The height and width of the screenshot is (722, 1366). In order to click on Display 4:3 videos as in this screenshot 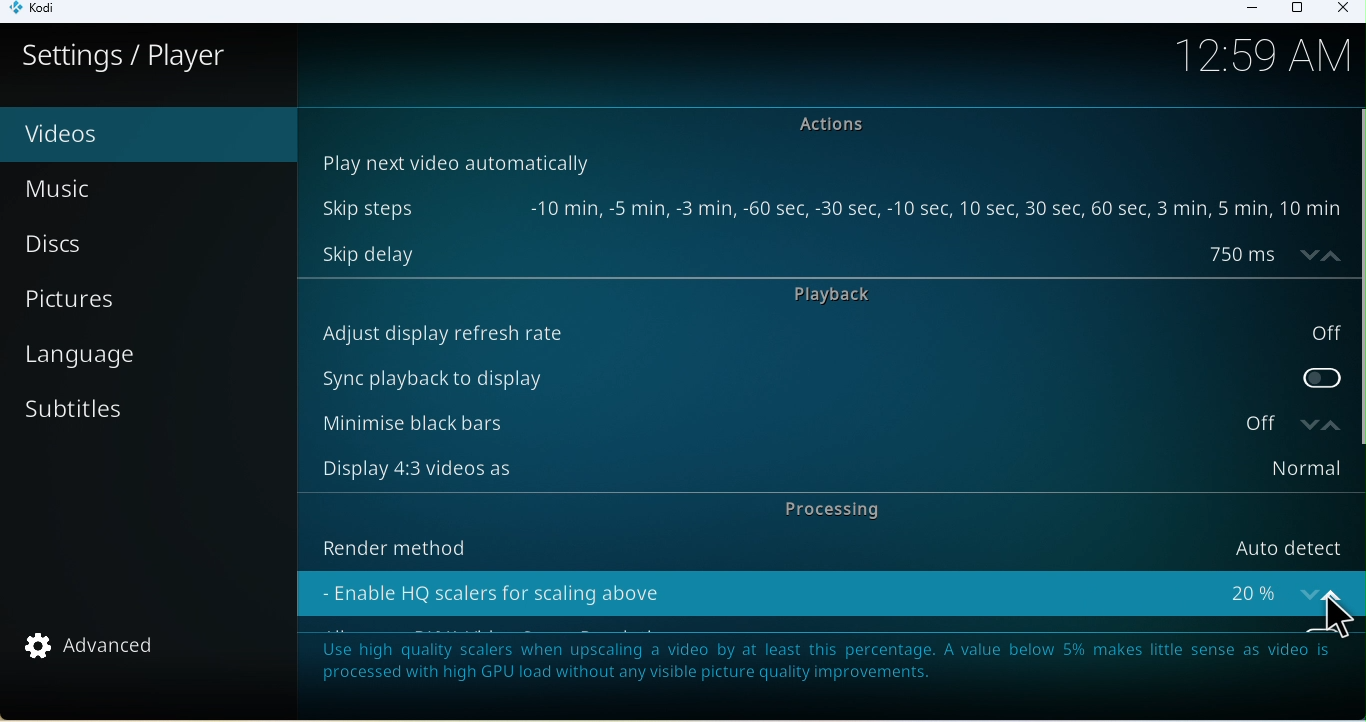, I will do `click(824, 469)`.